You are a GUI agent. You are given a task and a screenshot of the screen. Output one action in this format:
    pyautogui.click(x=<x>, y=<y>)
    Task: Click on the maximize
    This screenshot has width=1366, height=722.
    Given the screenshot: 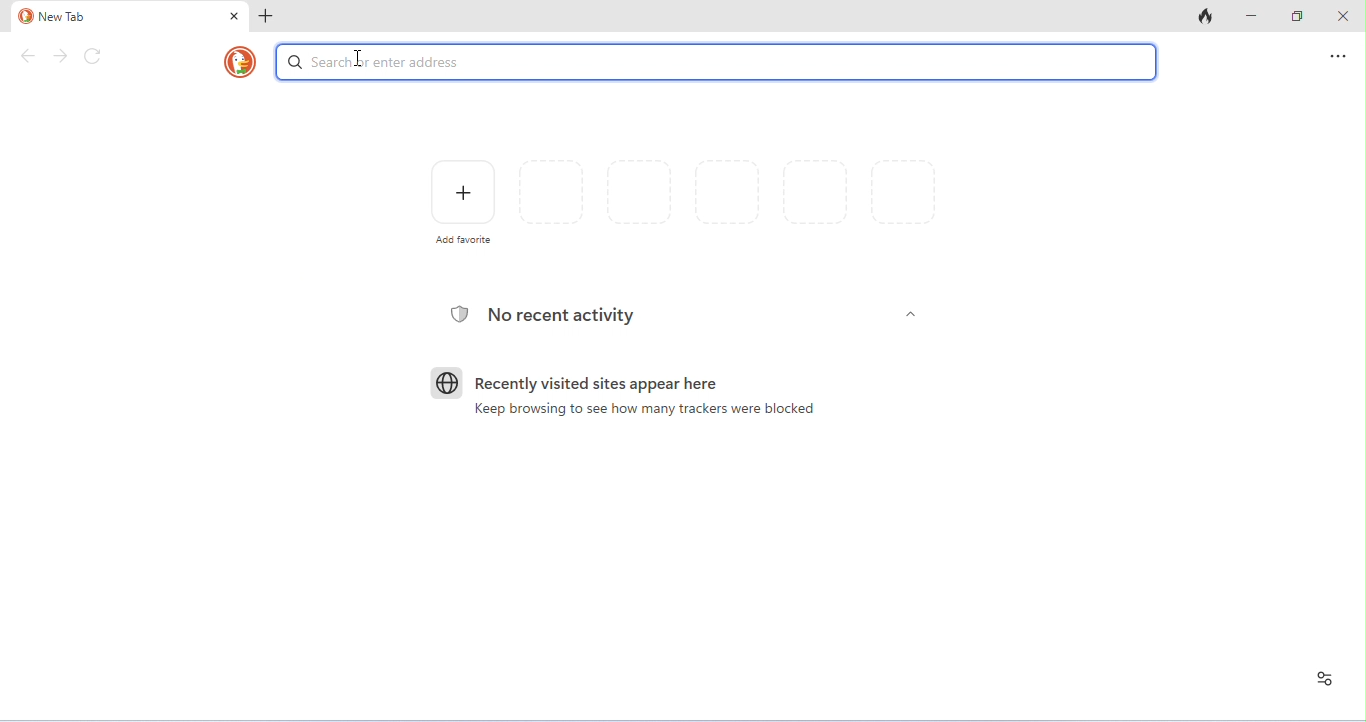 What is the action you would take?
    pyautogui.click(x=1297, y=14)
    